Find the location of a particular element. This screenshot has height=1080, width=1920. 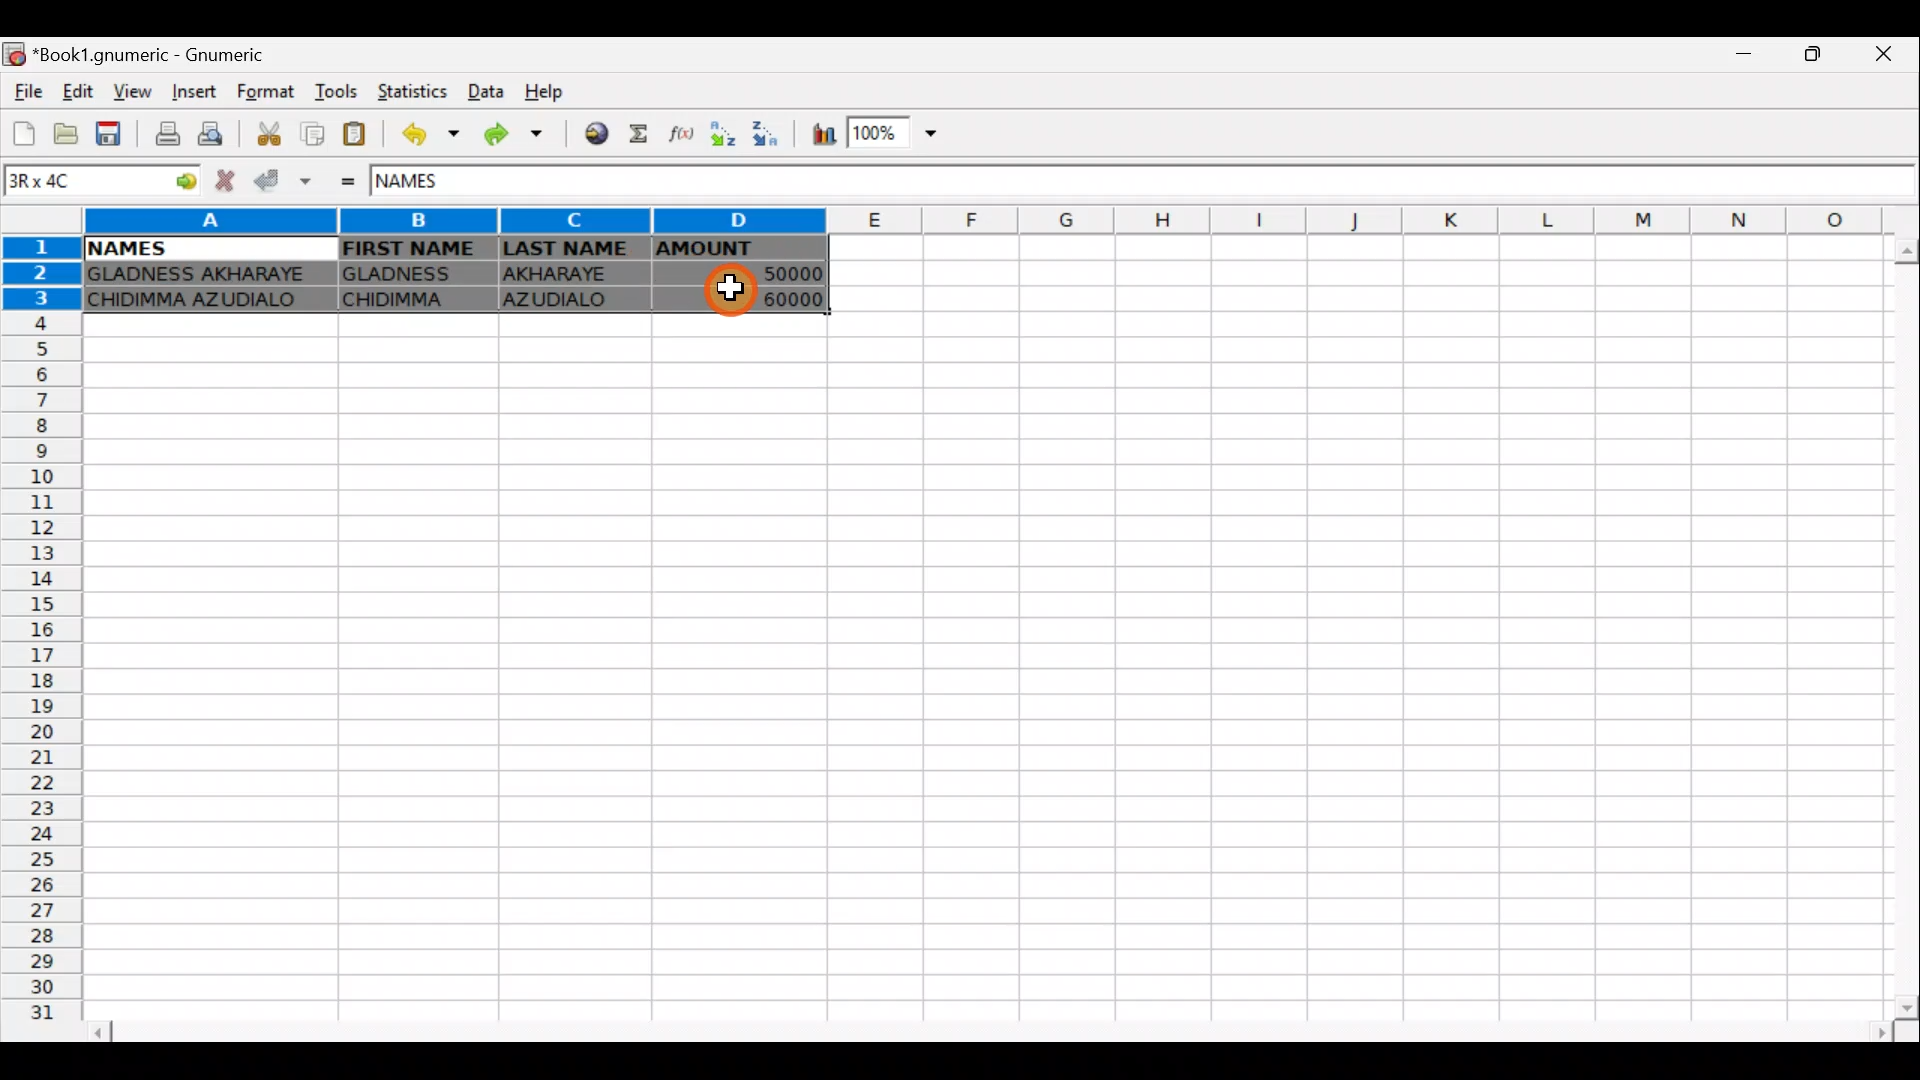

Close is located at coordinates (1891, 54).